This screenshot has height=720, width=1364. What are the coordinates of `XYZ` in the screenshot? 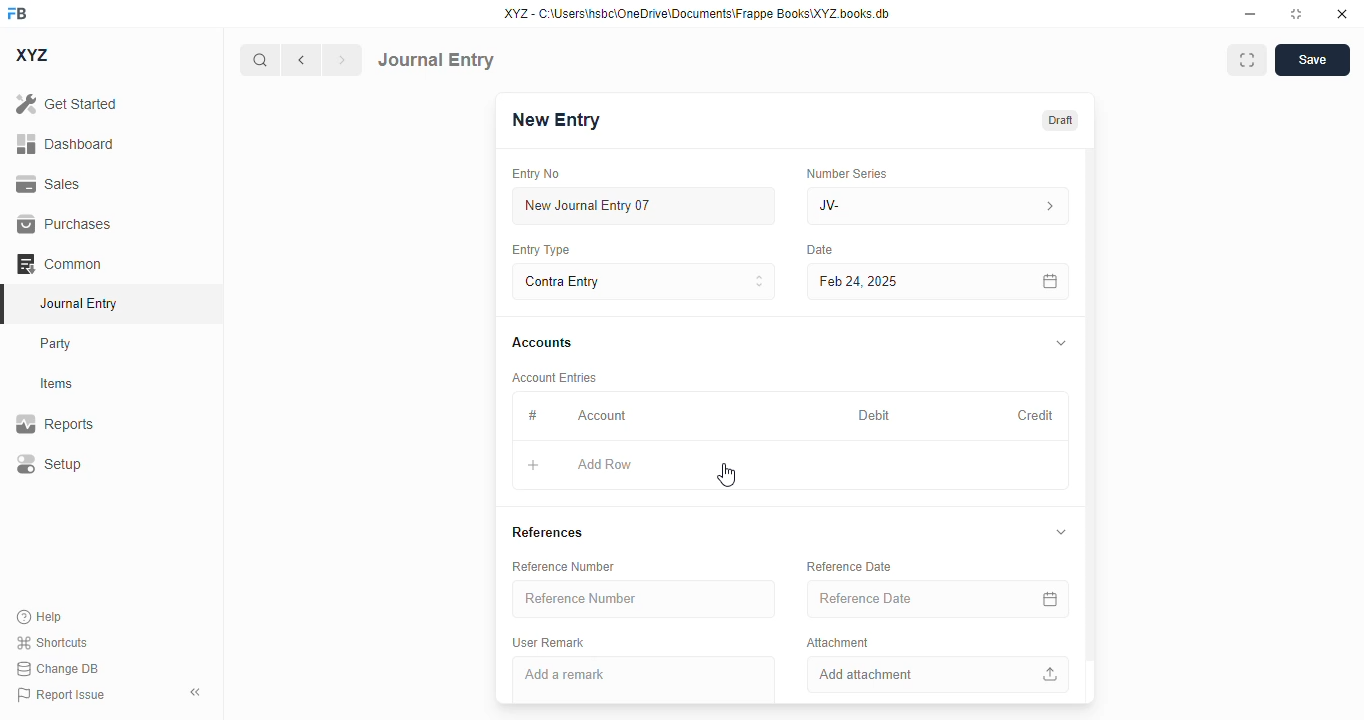 It's located at (31, 55).